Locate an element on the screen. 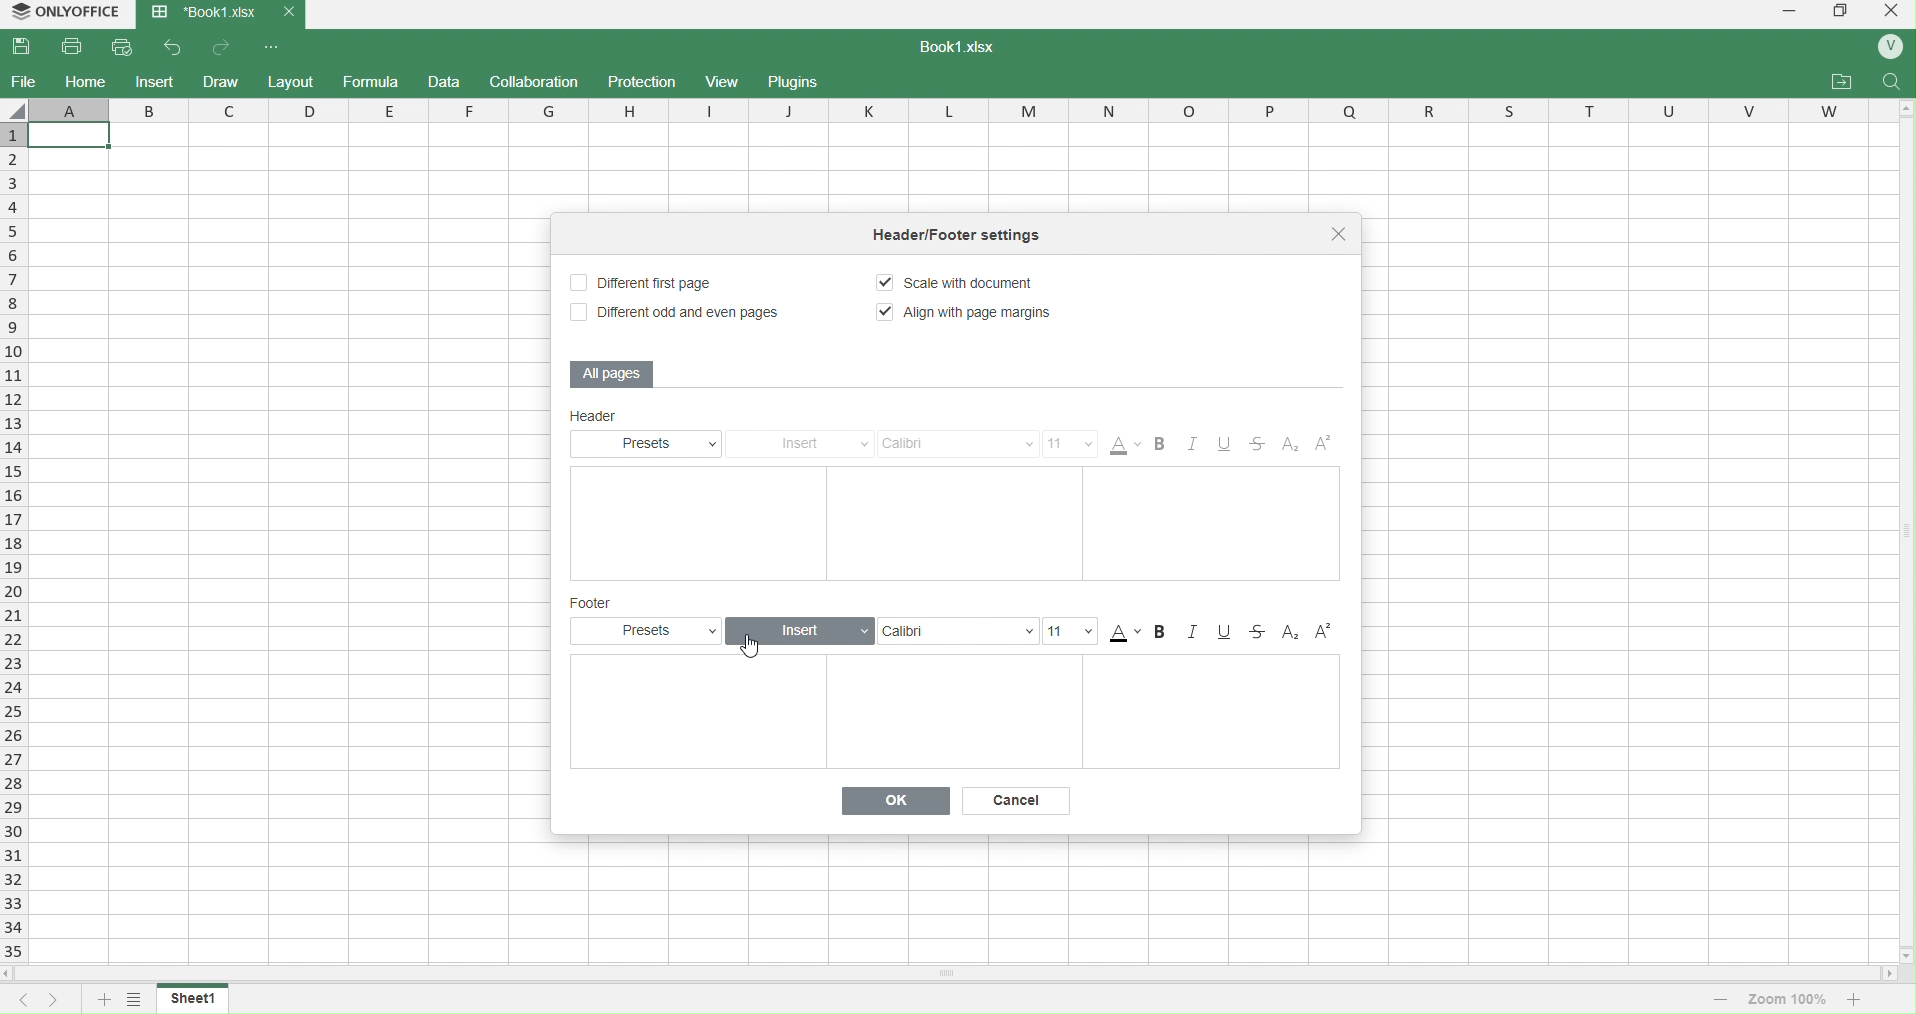 This screenshot has height=1014, width=1916. current cell is located at coordinates (68, 135).